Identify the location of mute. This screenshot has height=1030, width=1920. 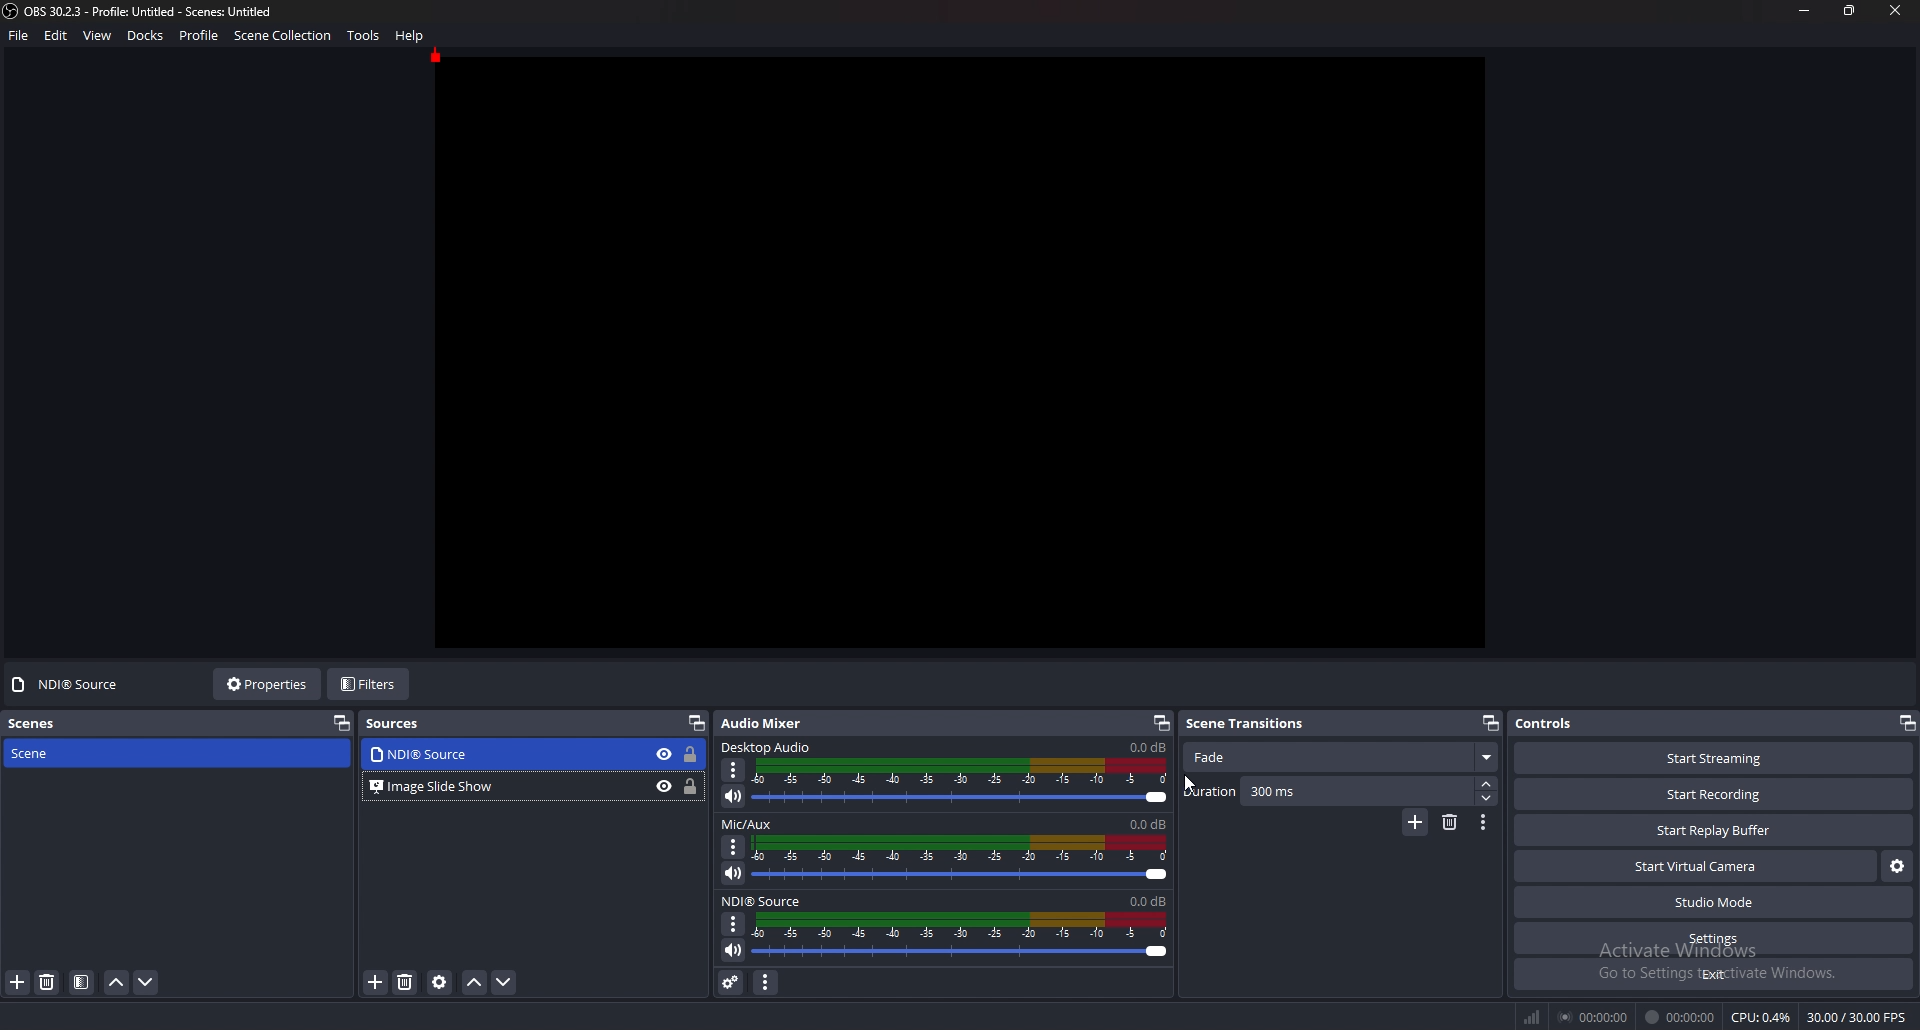
(731, 796).